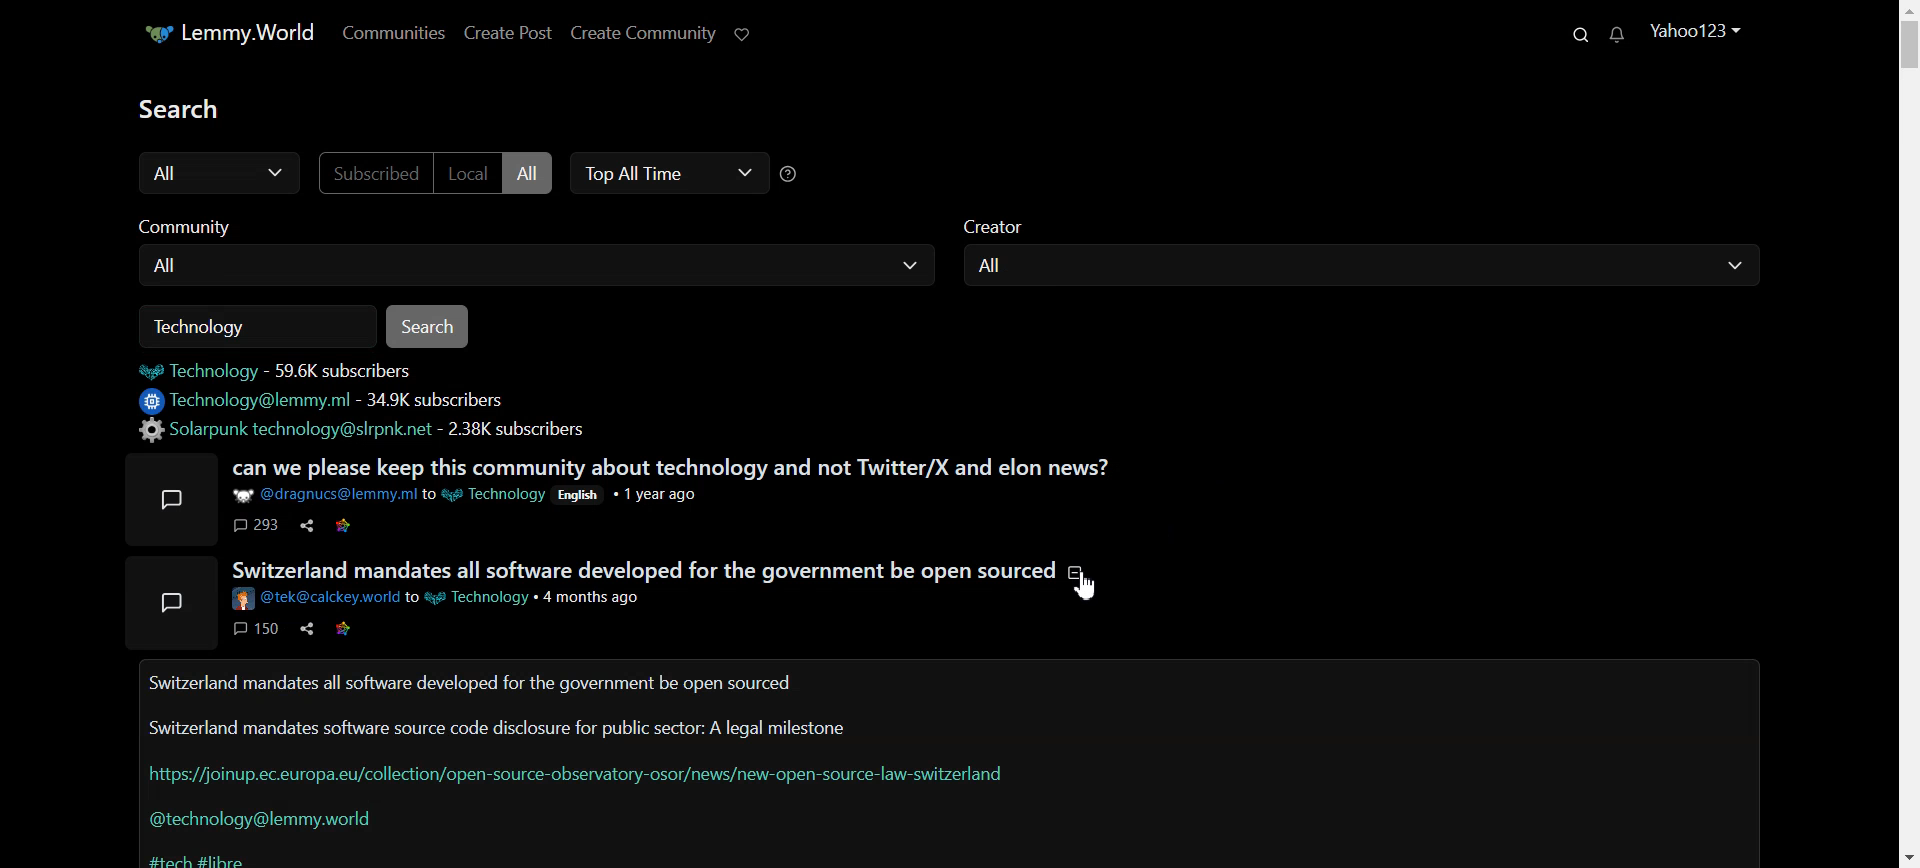 The width and height of the screenshot is (1920, 868). I want to click on All, so click(545, 265).